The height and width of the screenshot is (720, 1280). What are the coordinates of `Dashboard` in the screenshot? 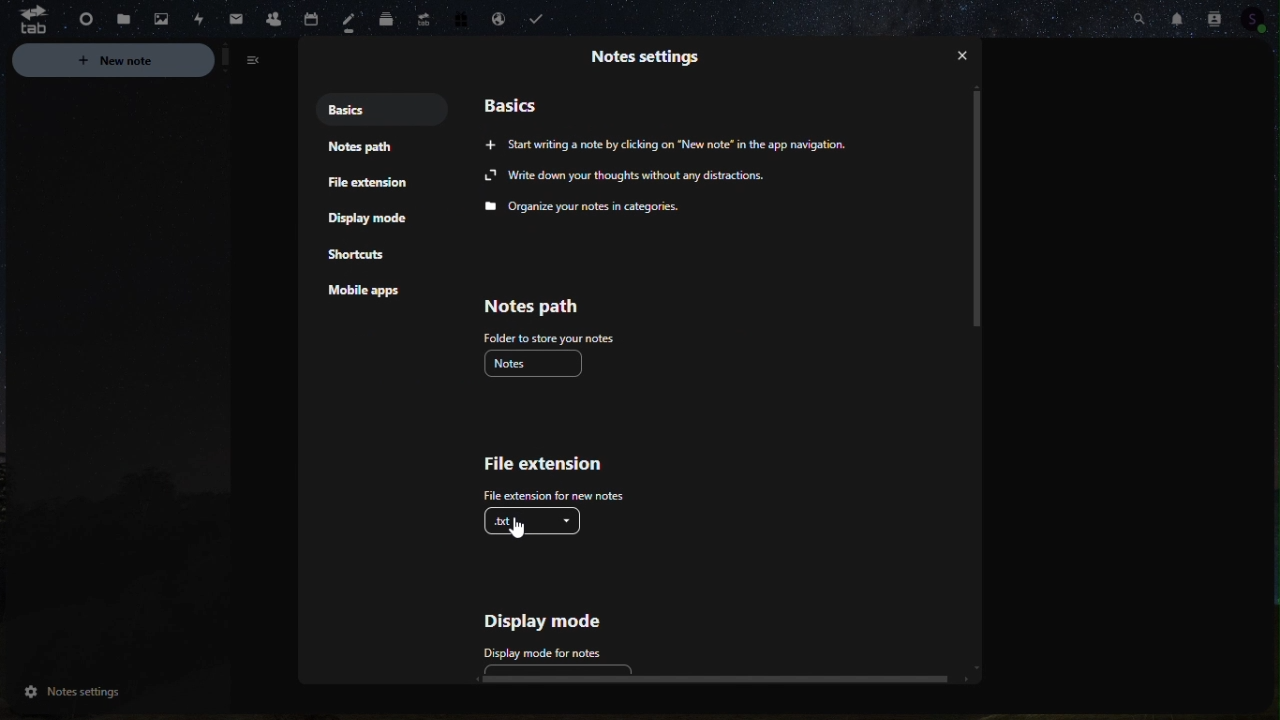 It's located at (78, 18).